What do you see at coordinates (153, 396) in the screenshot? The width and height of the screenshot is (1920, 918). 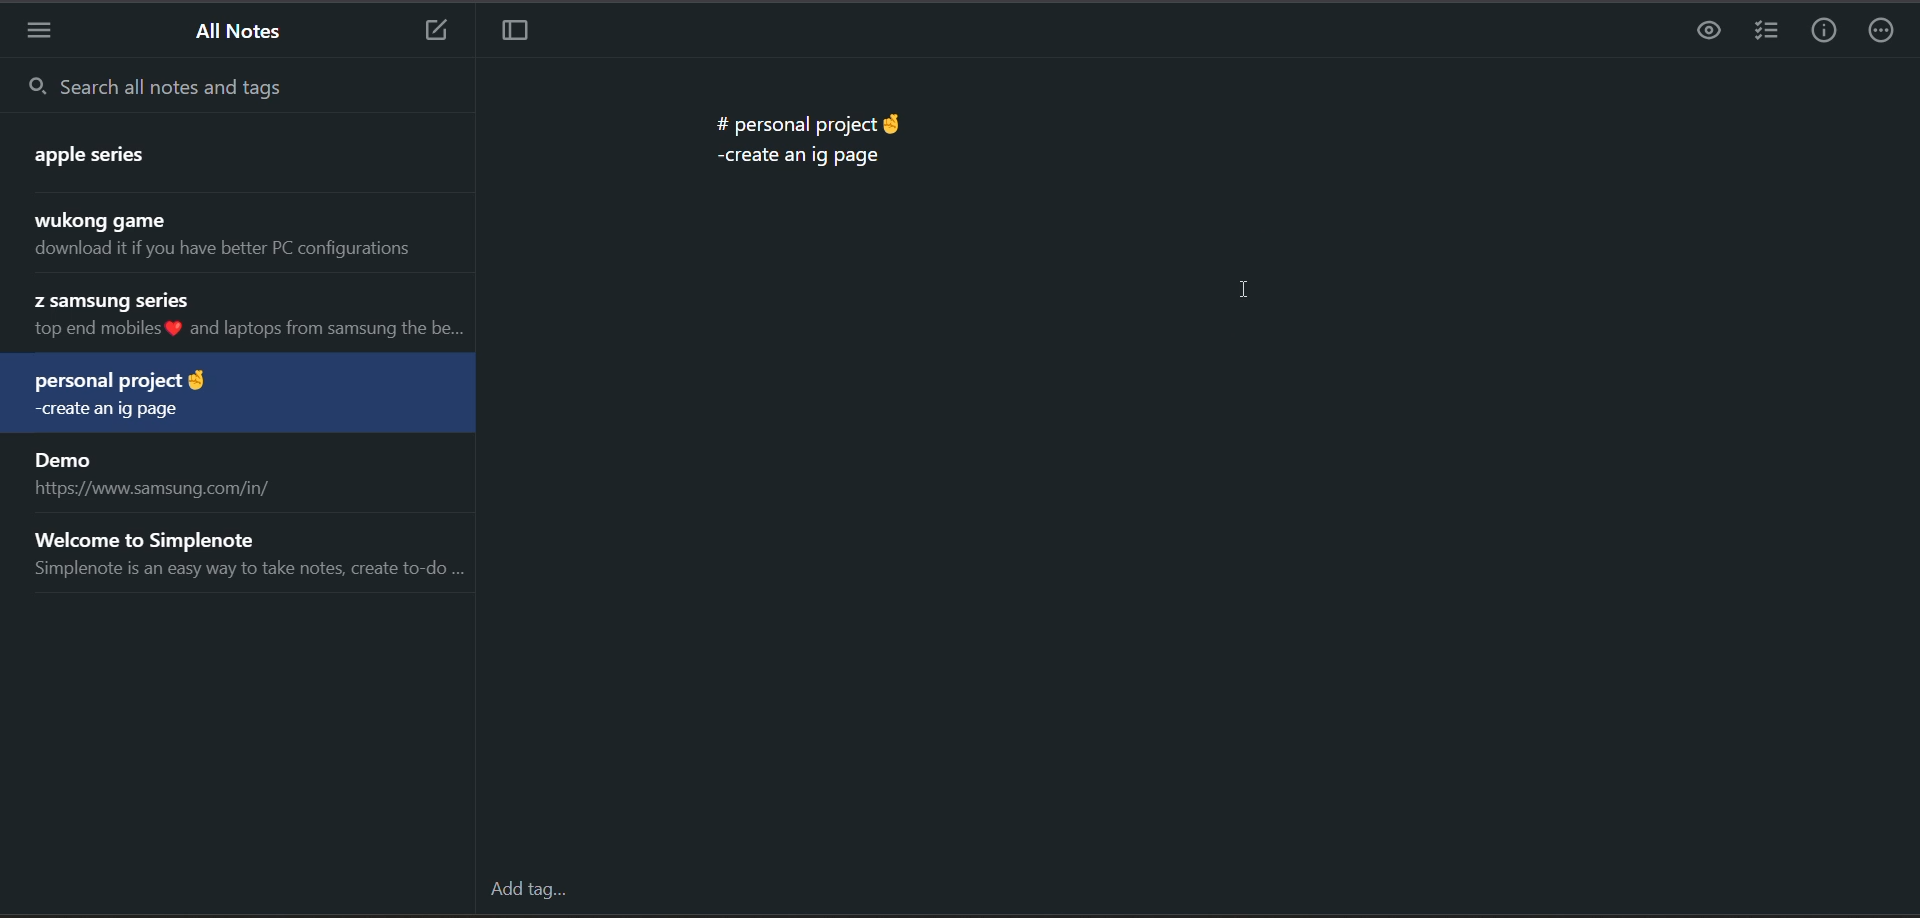 I see `note title and preview sorted in reverse chronological order` at bounding box center [153, 396].